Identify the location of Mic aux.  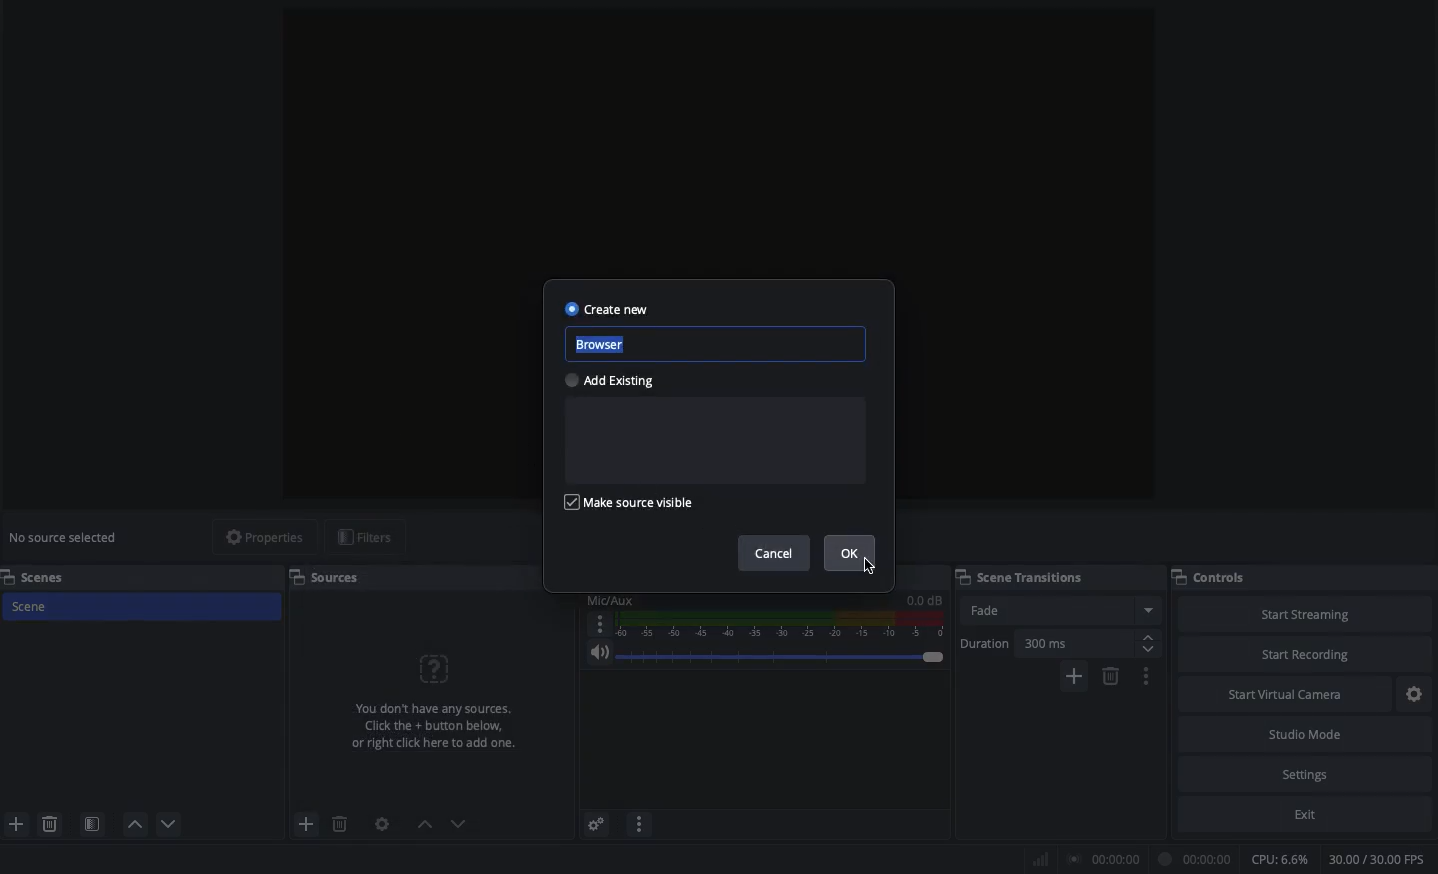
(761, 616).